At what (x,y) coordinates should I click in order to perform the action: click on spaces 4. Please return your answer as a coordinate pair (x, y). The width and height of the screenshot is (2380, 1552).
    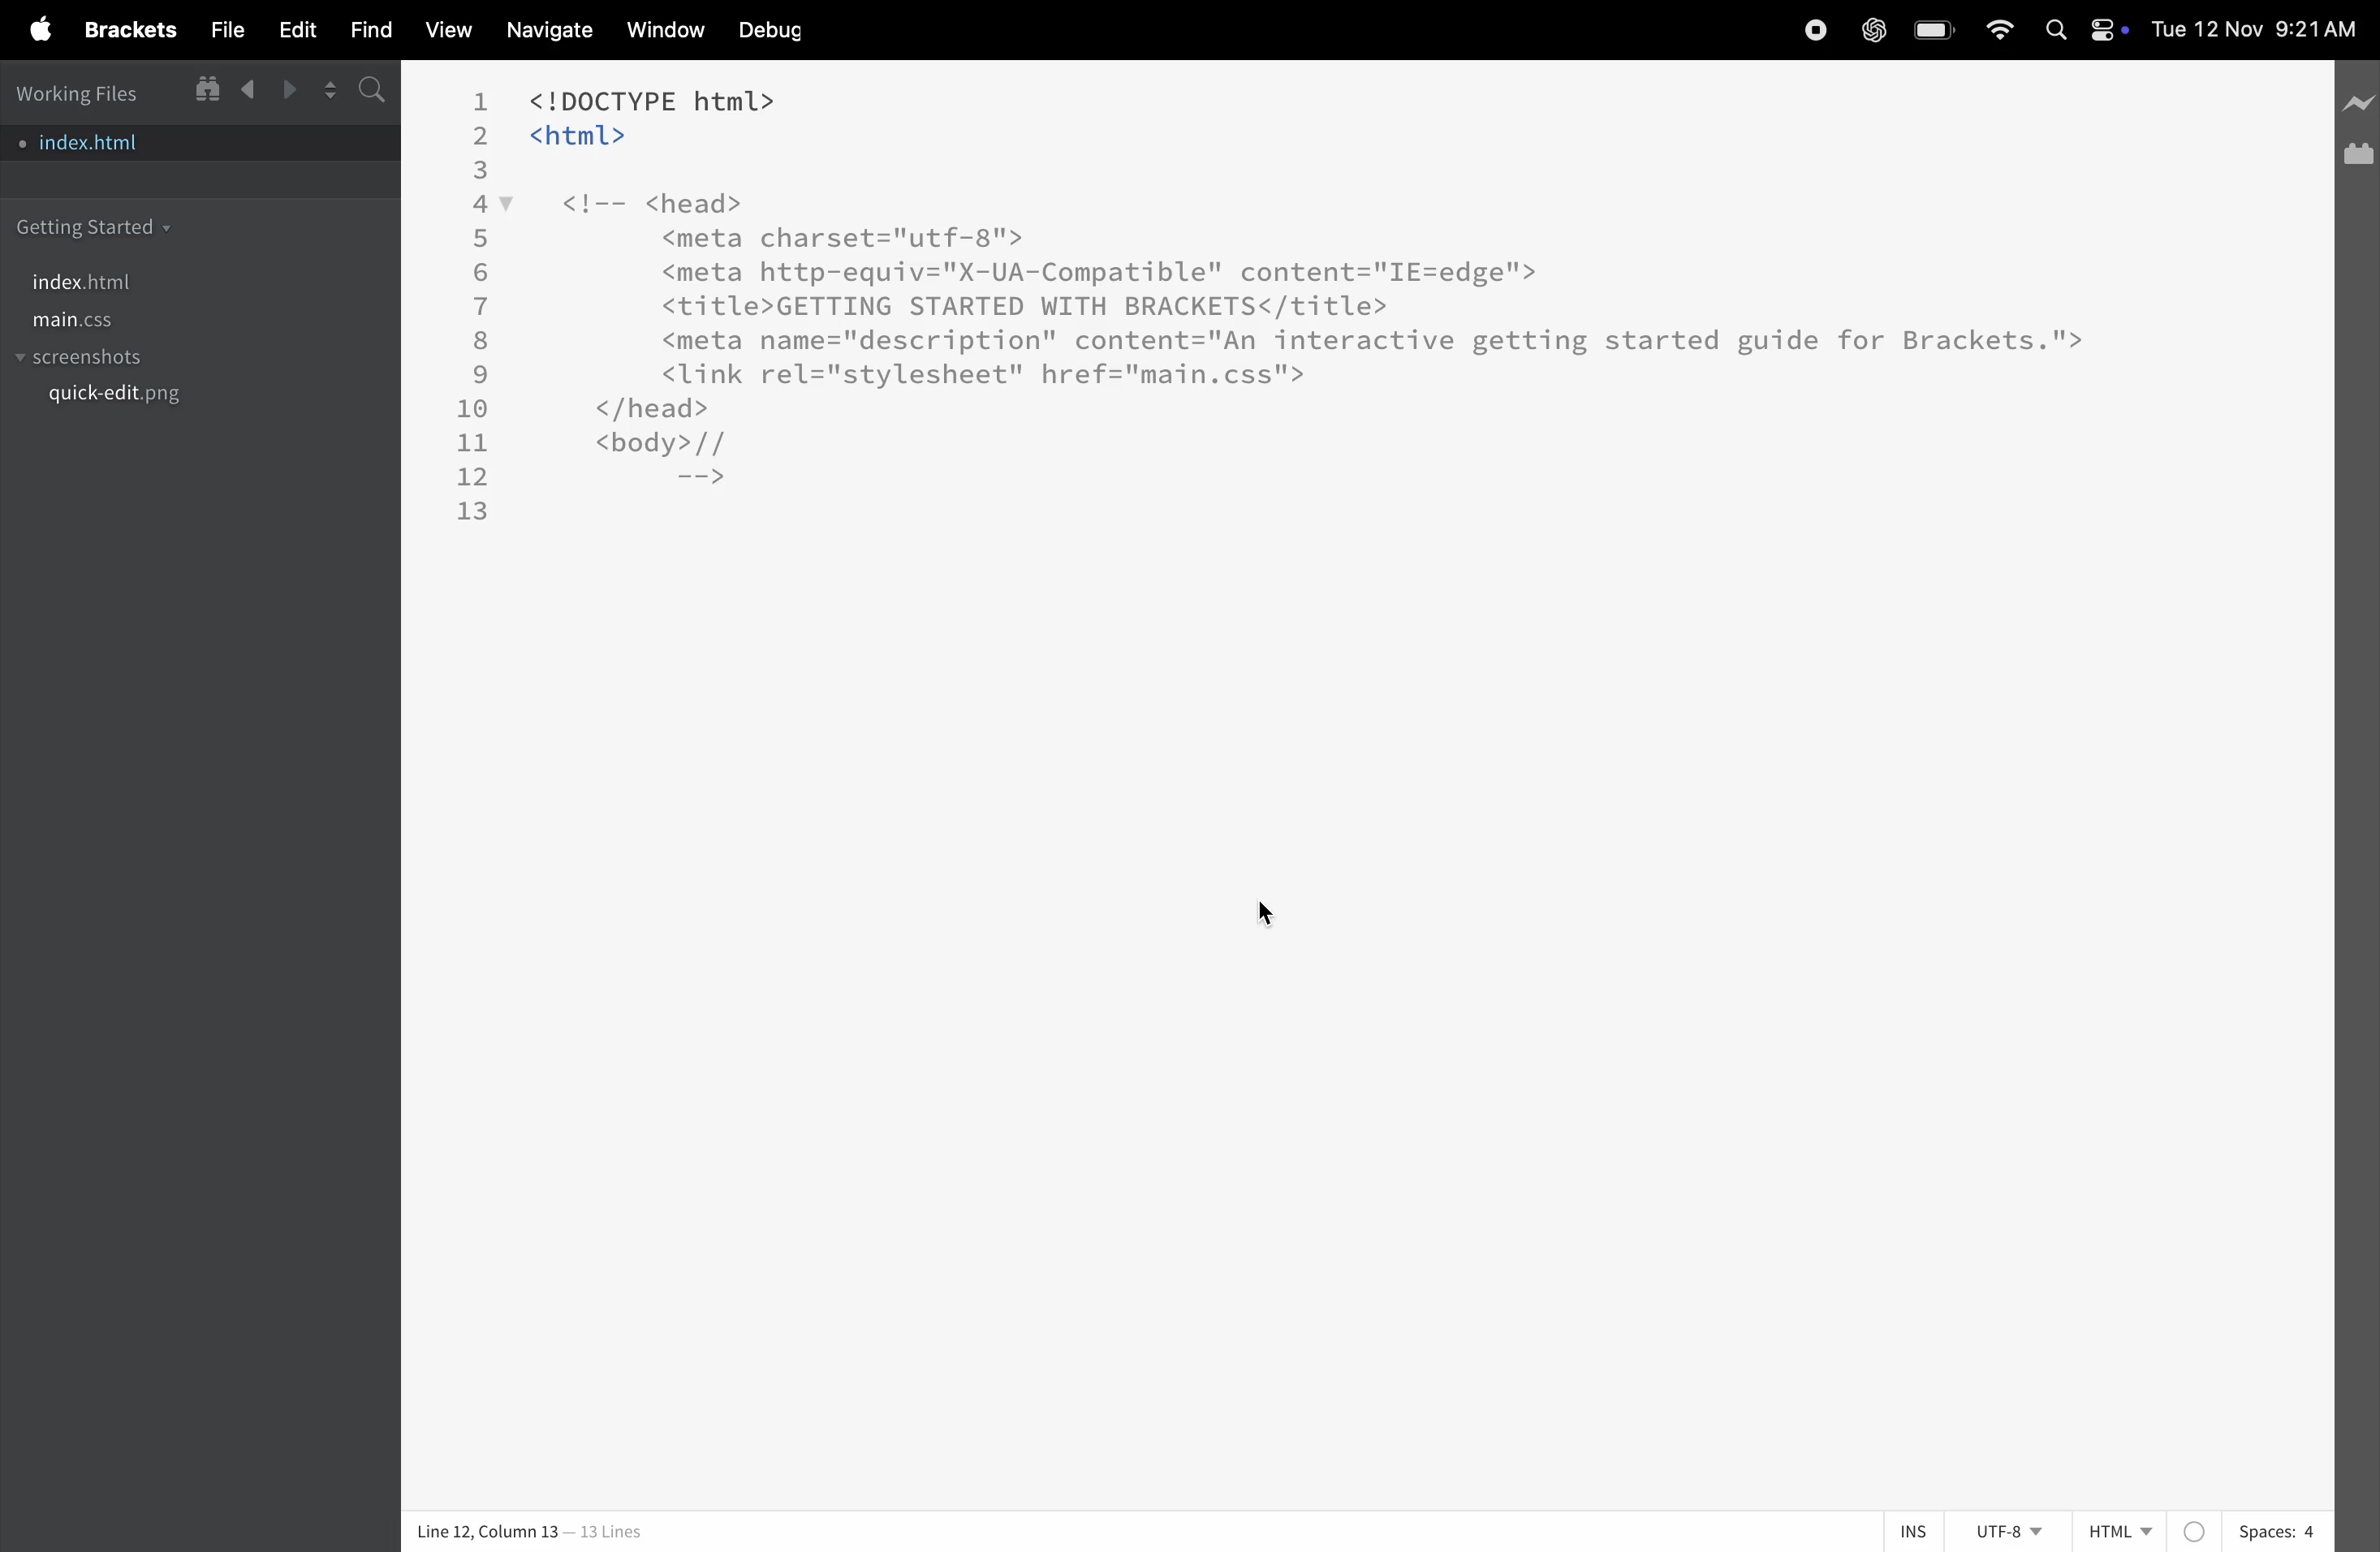
    Looking at the image, I should click on (2276, 1531).